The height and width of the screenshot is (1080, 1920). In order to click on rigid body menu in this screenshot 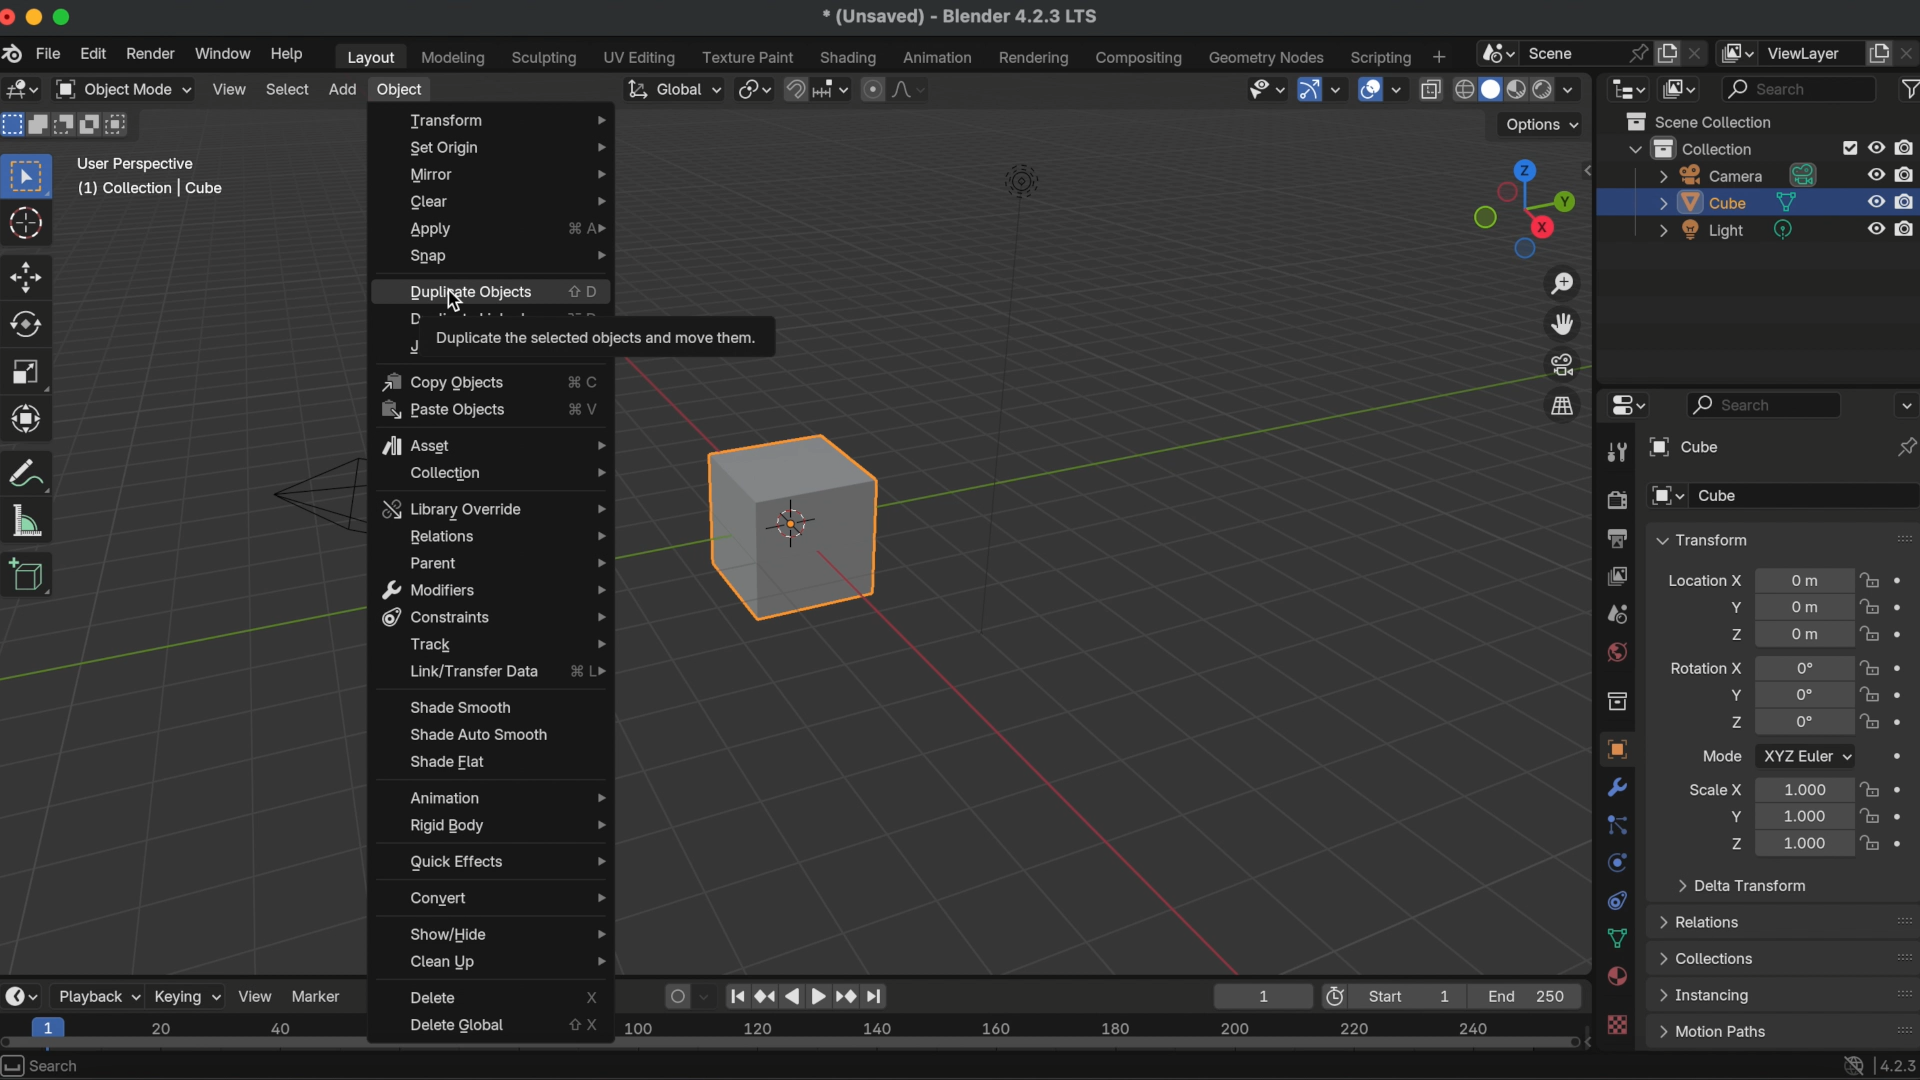, I will do `click(505, 827)`.